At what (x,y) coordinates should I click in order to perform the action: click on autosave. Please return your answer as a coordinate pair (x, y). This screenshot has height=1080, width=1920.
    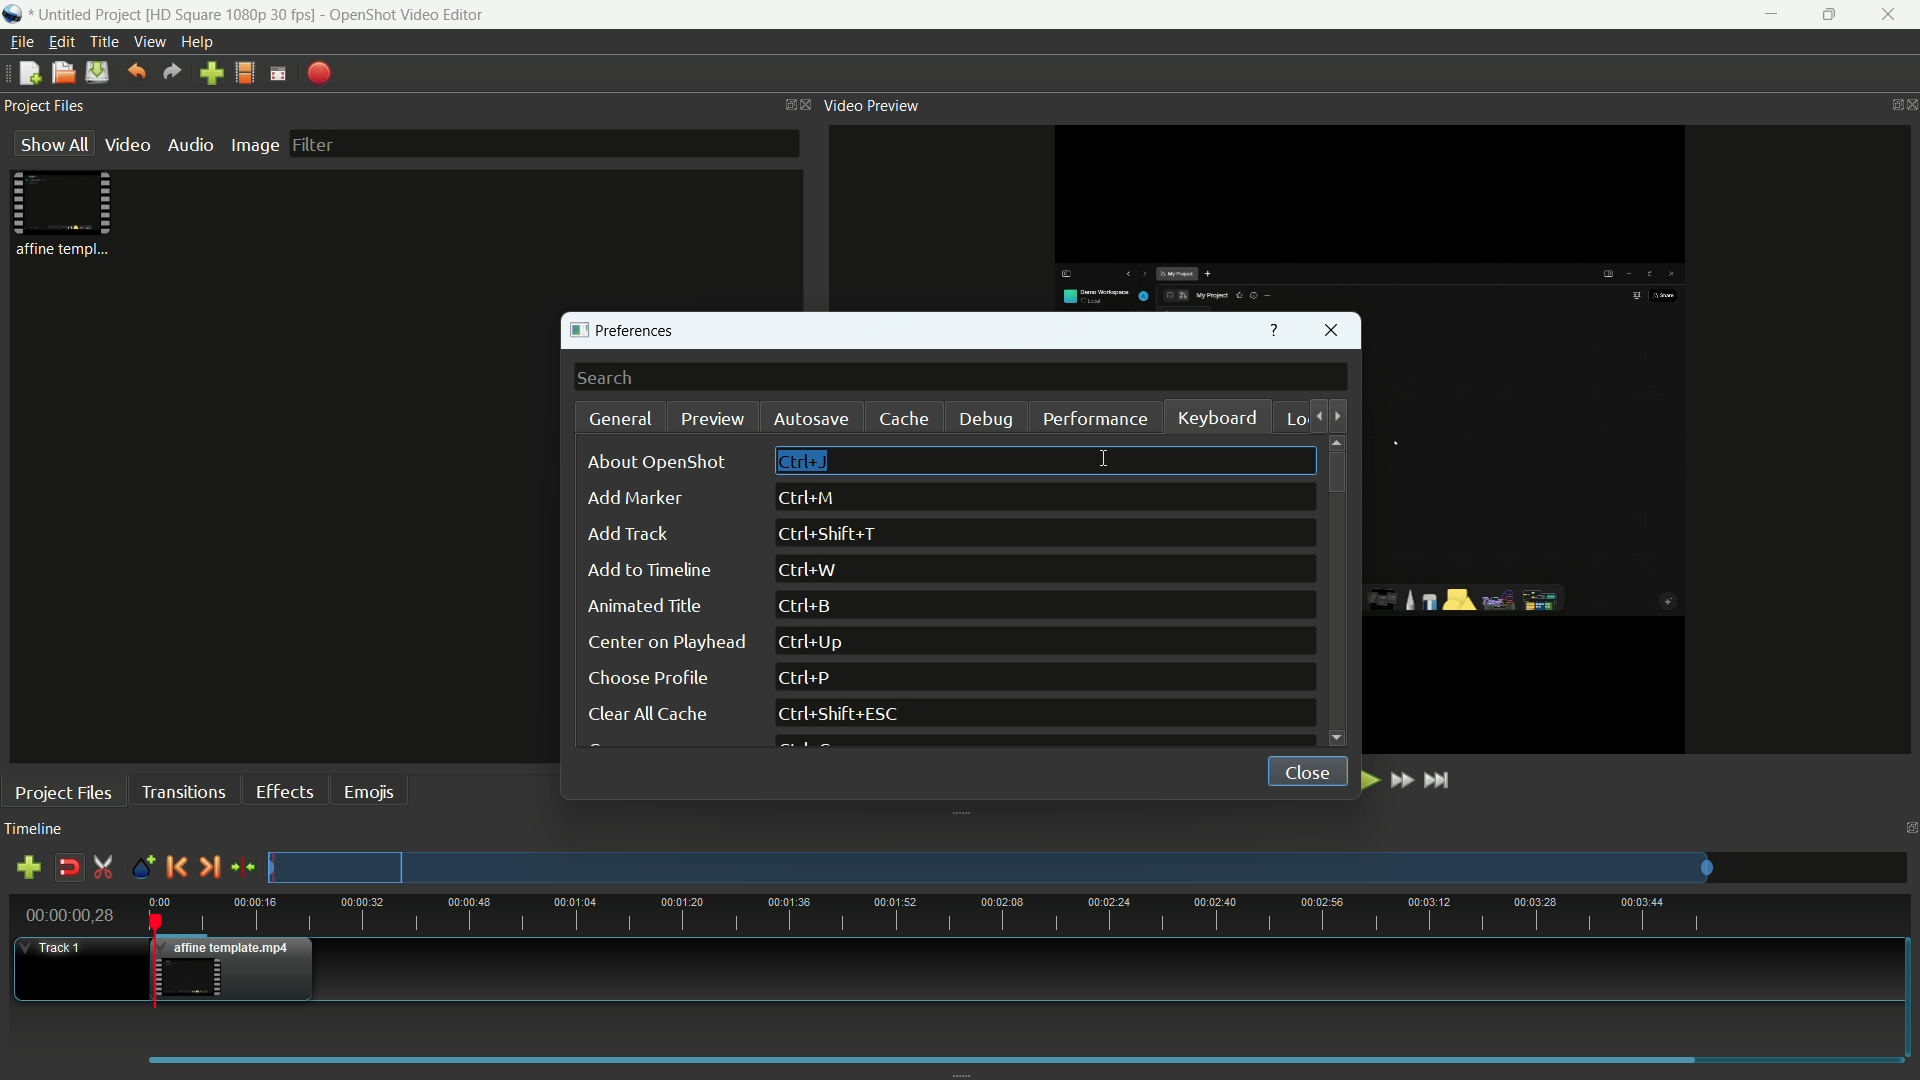
    Looking at the image, I should click on (809, 419).